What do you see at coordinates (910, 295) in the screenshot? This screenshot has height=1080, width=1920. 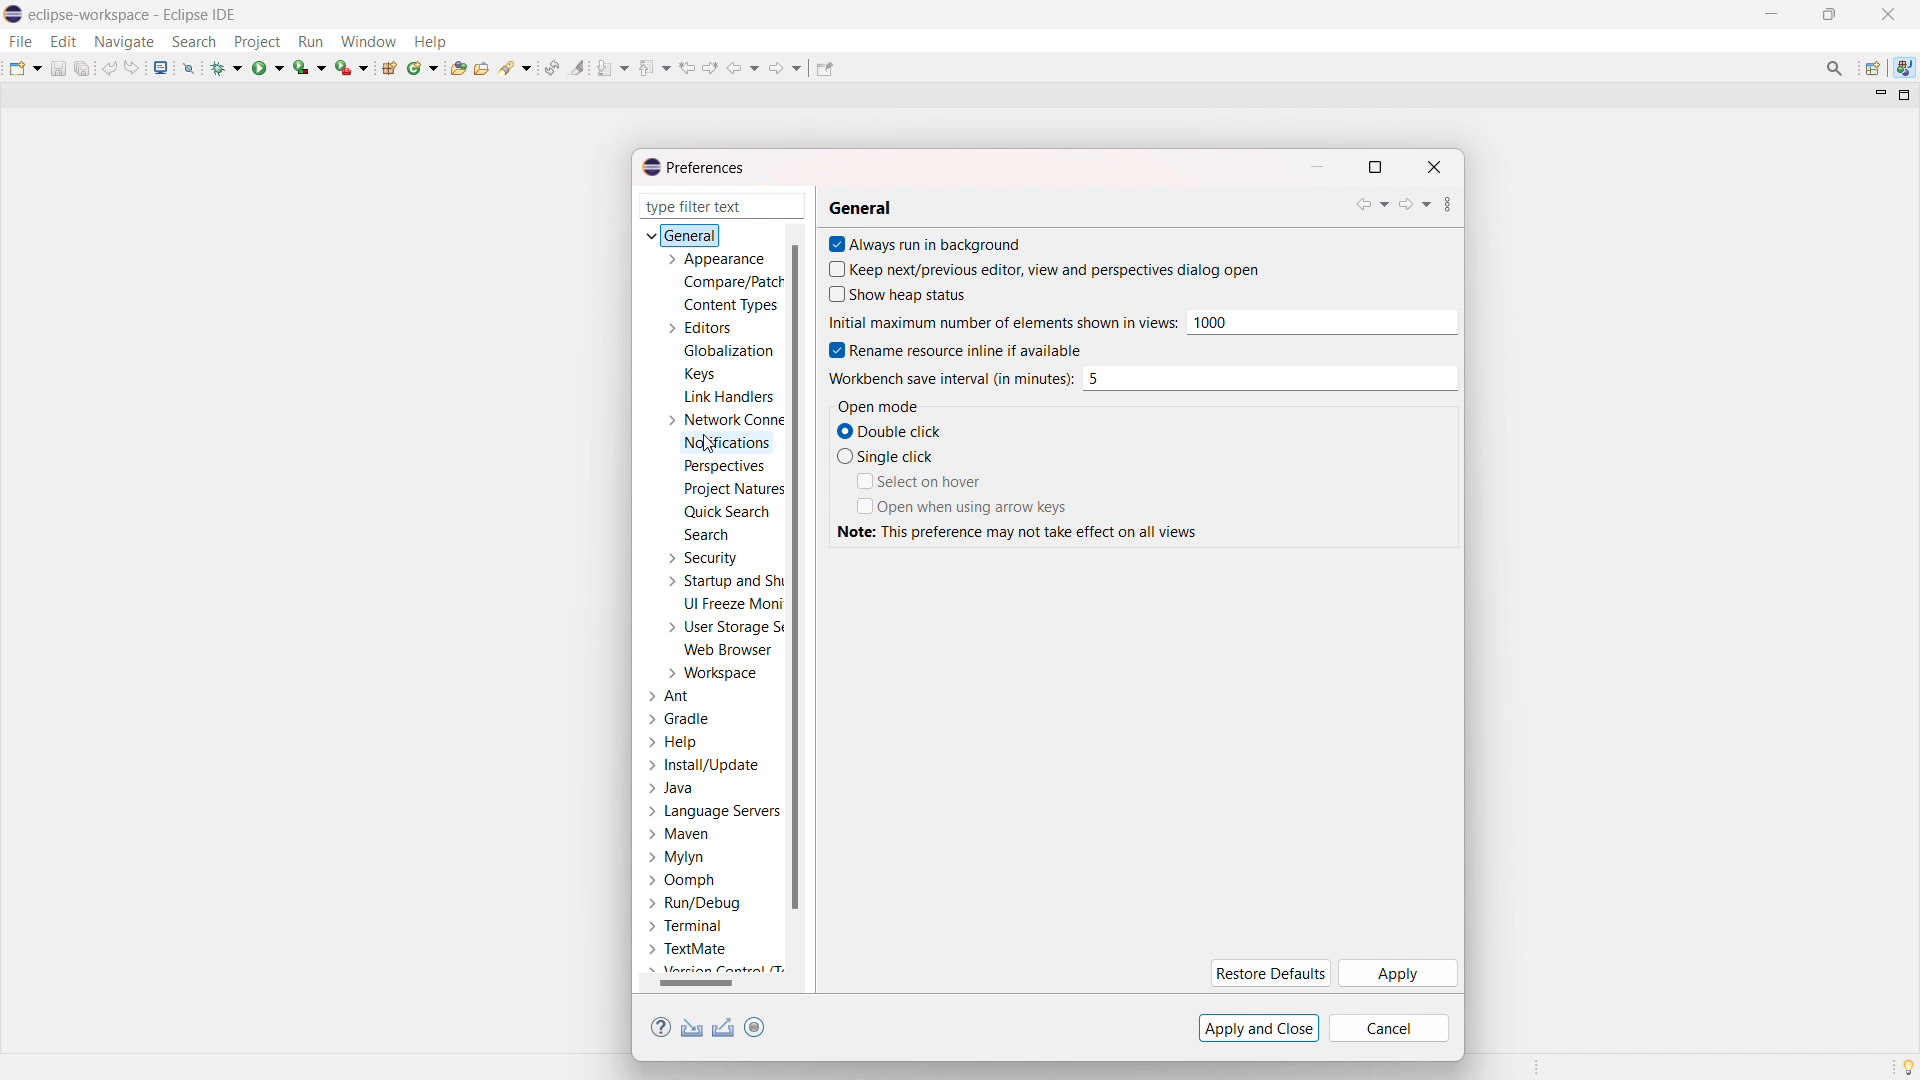 I see `show heap status` at bounding box center [910, 295].